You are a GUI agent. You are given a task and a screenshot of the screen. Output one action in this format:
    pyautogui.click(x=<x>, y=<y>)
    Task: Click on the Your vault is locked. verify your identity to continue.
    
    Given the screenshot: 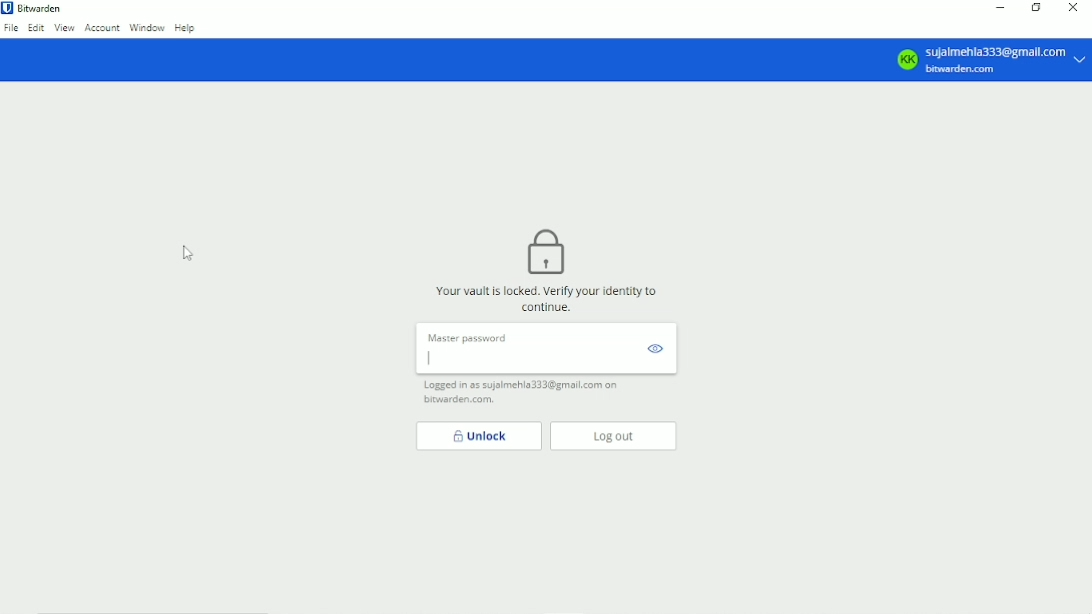 What is the action you would take?
    pyautogui.click(x=541, y=299)
    